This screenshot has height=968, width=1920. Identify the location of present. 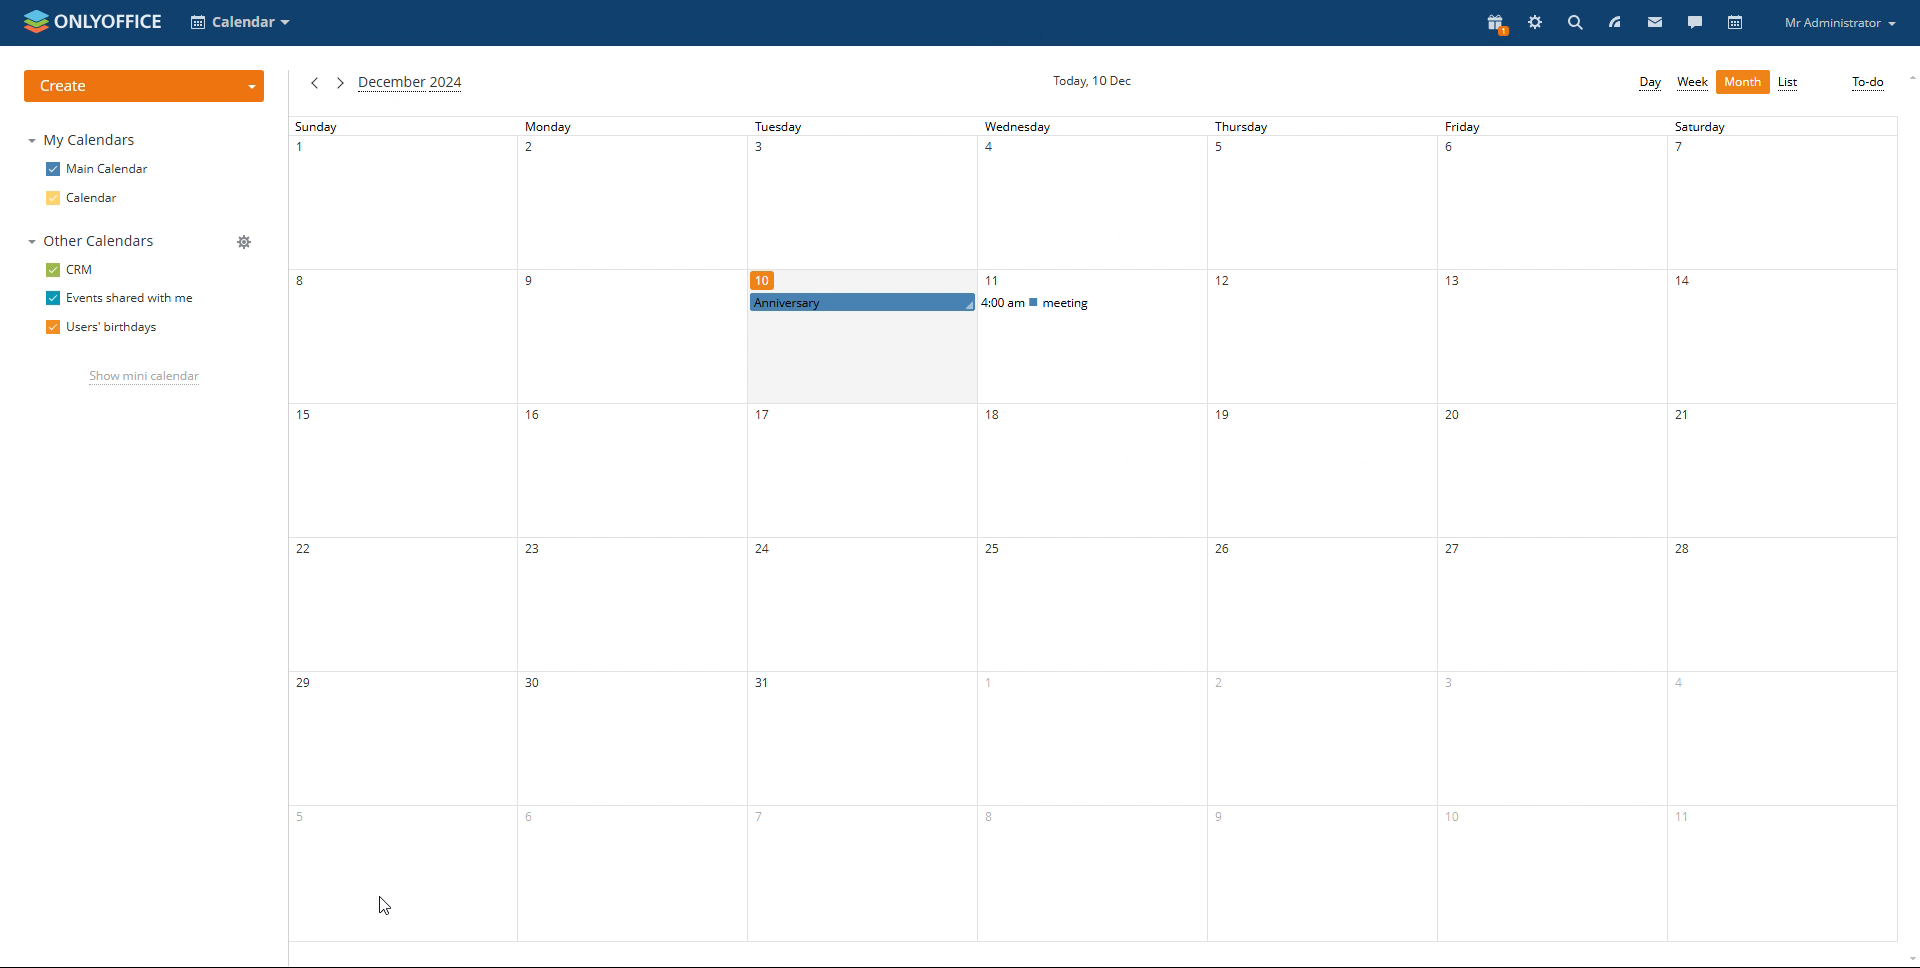
(1494, 24).